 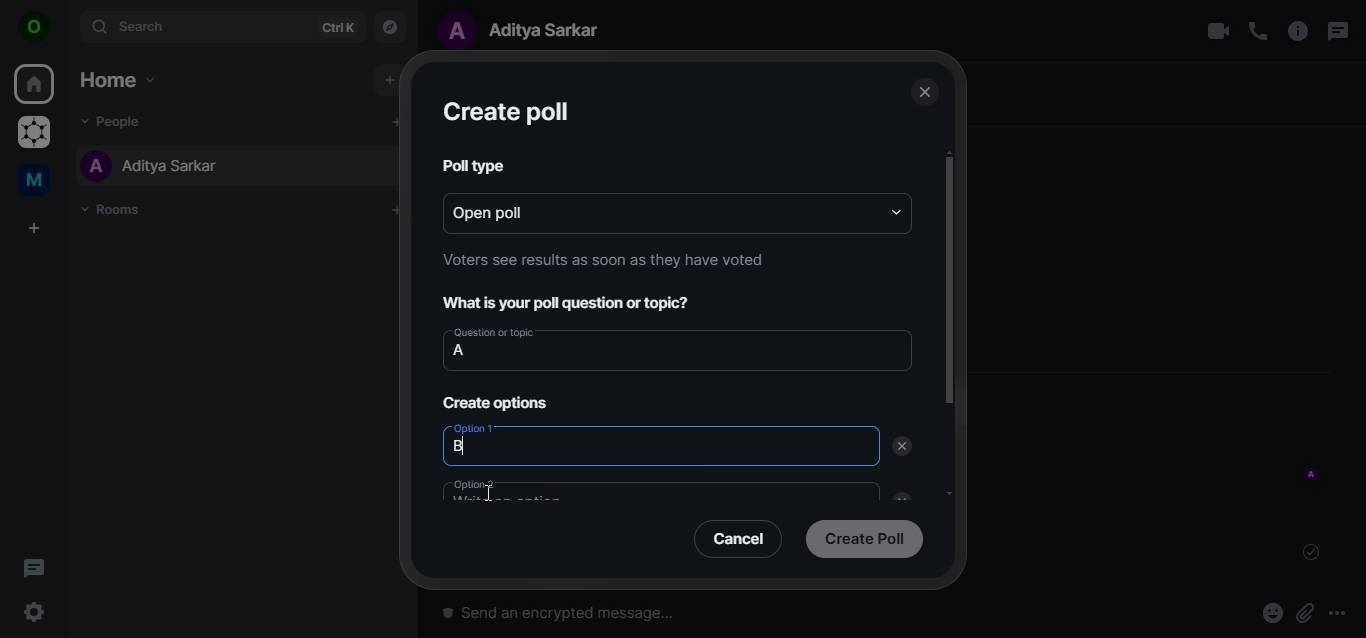 I want to click on a, so click(x=460, y=351).